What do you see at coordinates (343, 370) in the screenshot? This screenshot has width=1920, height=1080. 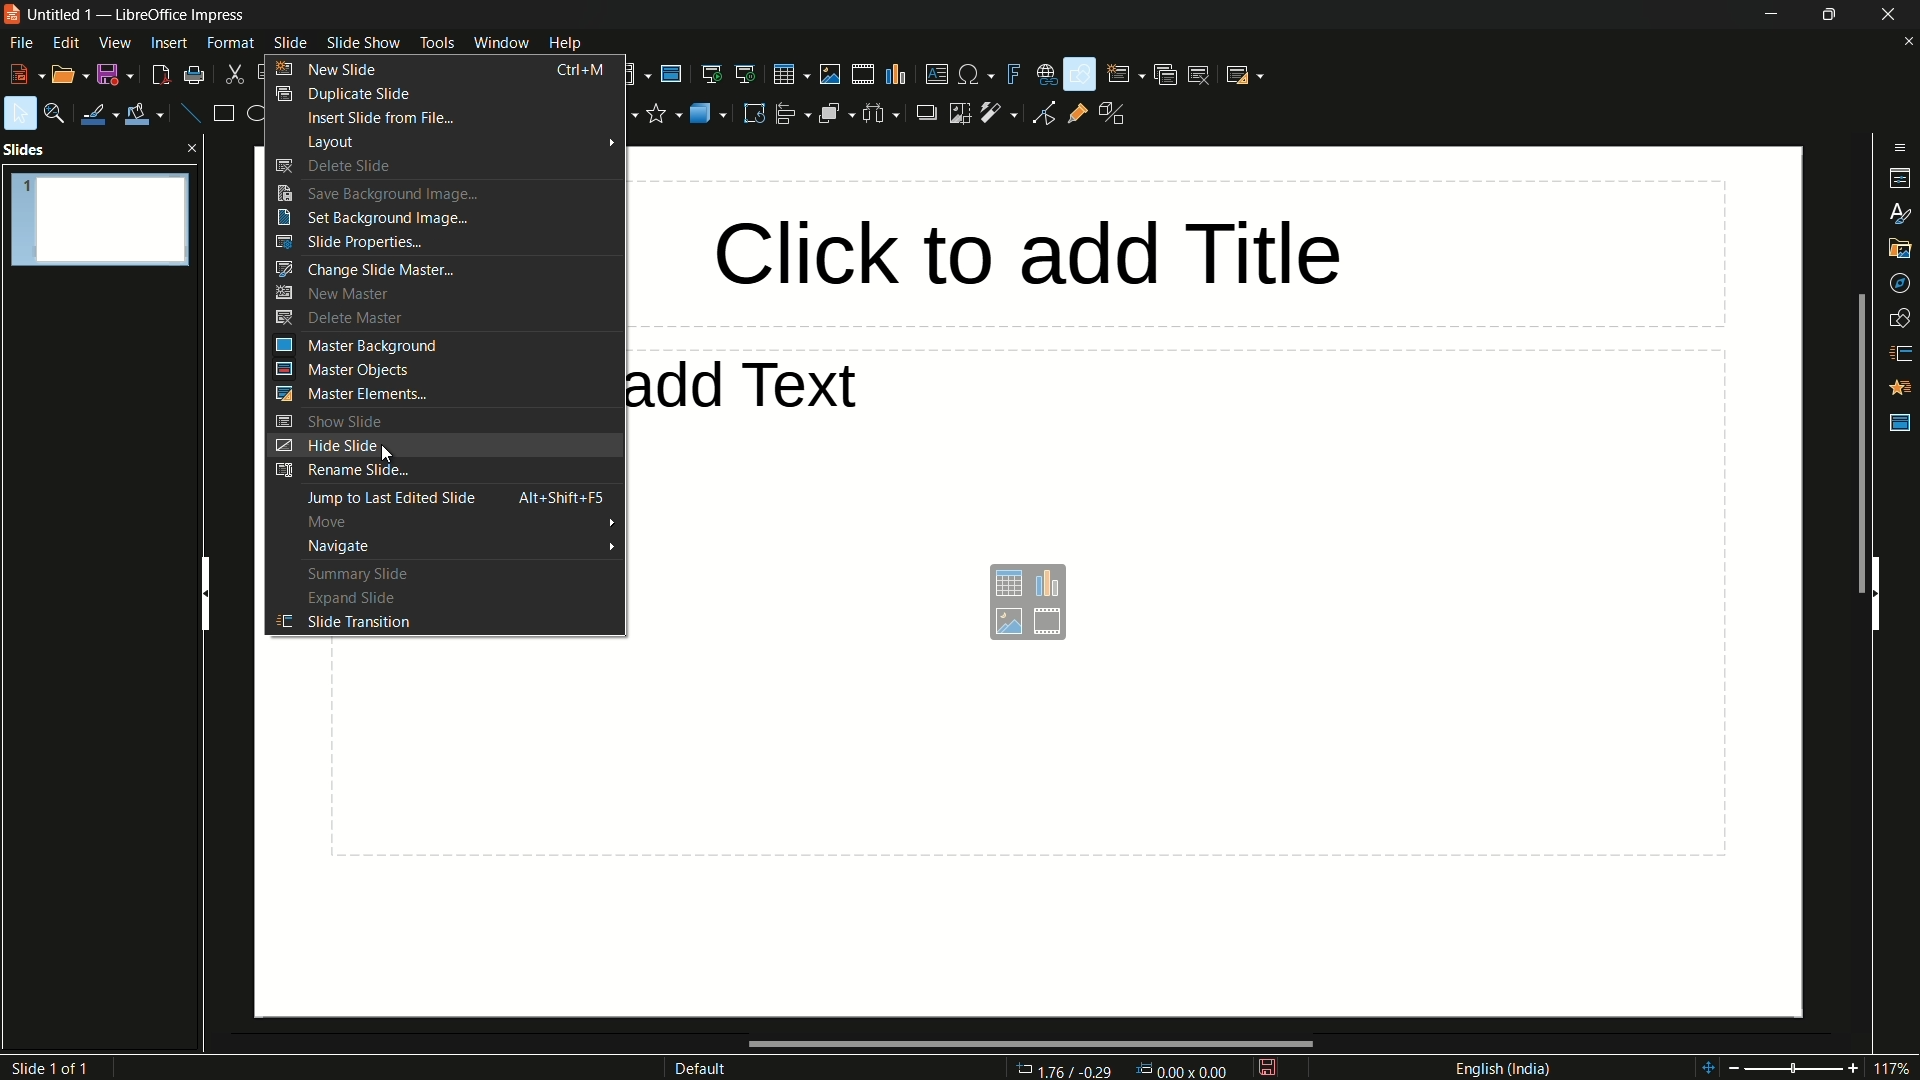 I see `master objects` at bounding box center [343, 370].